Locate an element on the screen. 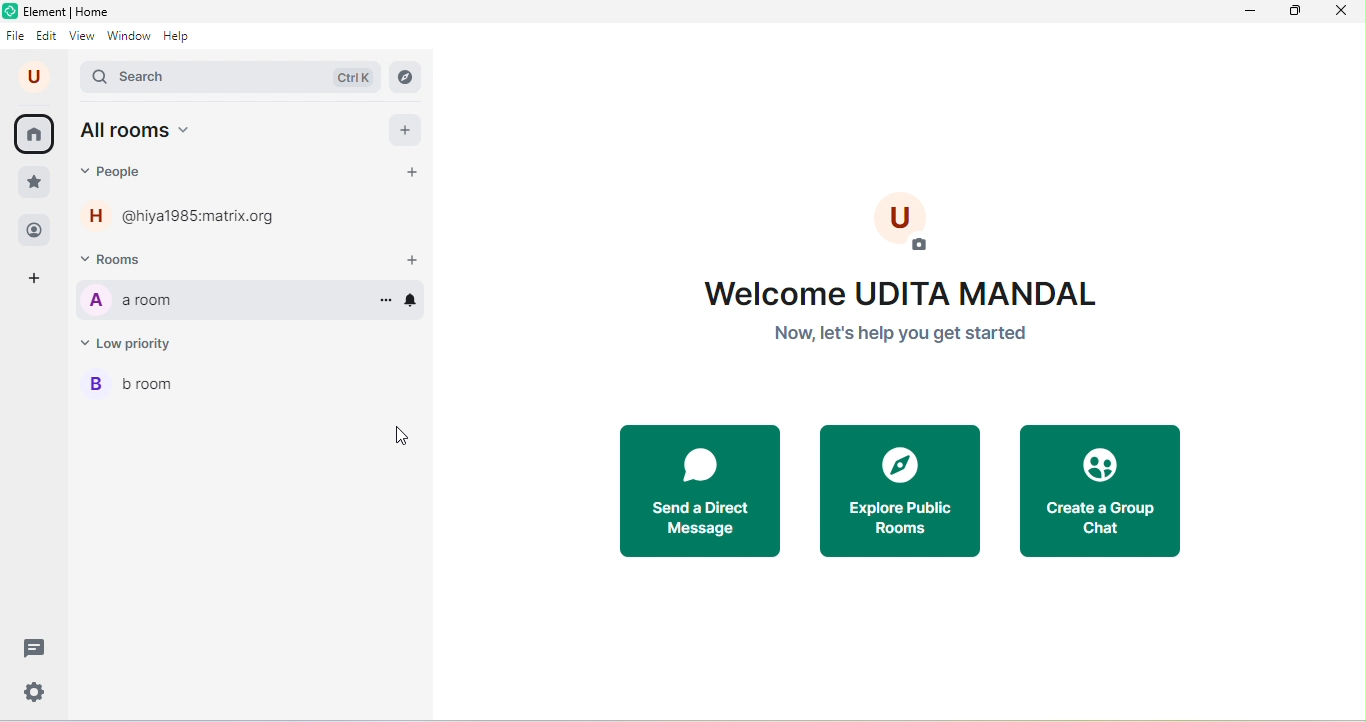 The width and height of the screenshot is (1366, 722). create a chat group is located at coordinates (1100, 491).